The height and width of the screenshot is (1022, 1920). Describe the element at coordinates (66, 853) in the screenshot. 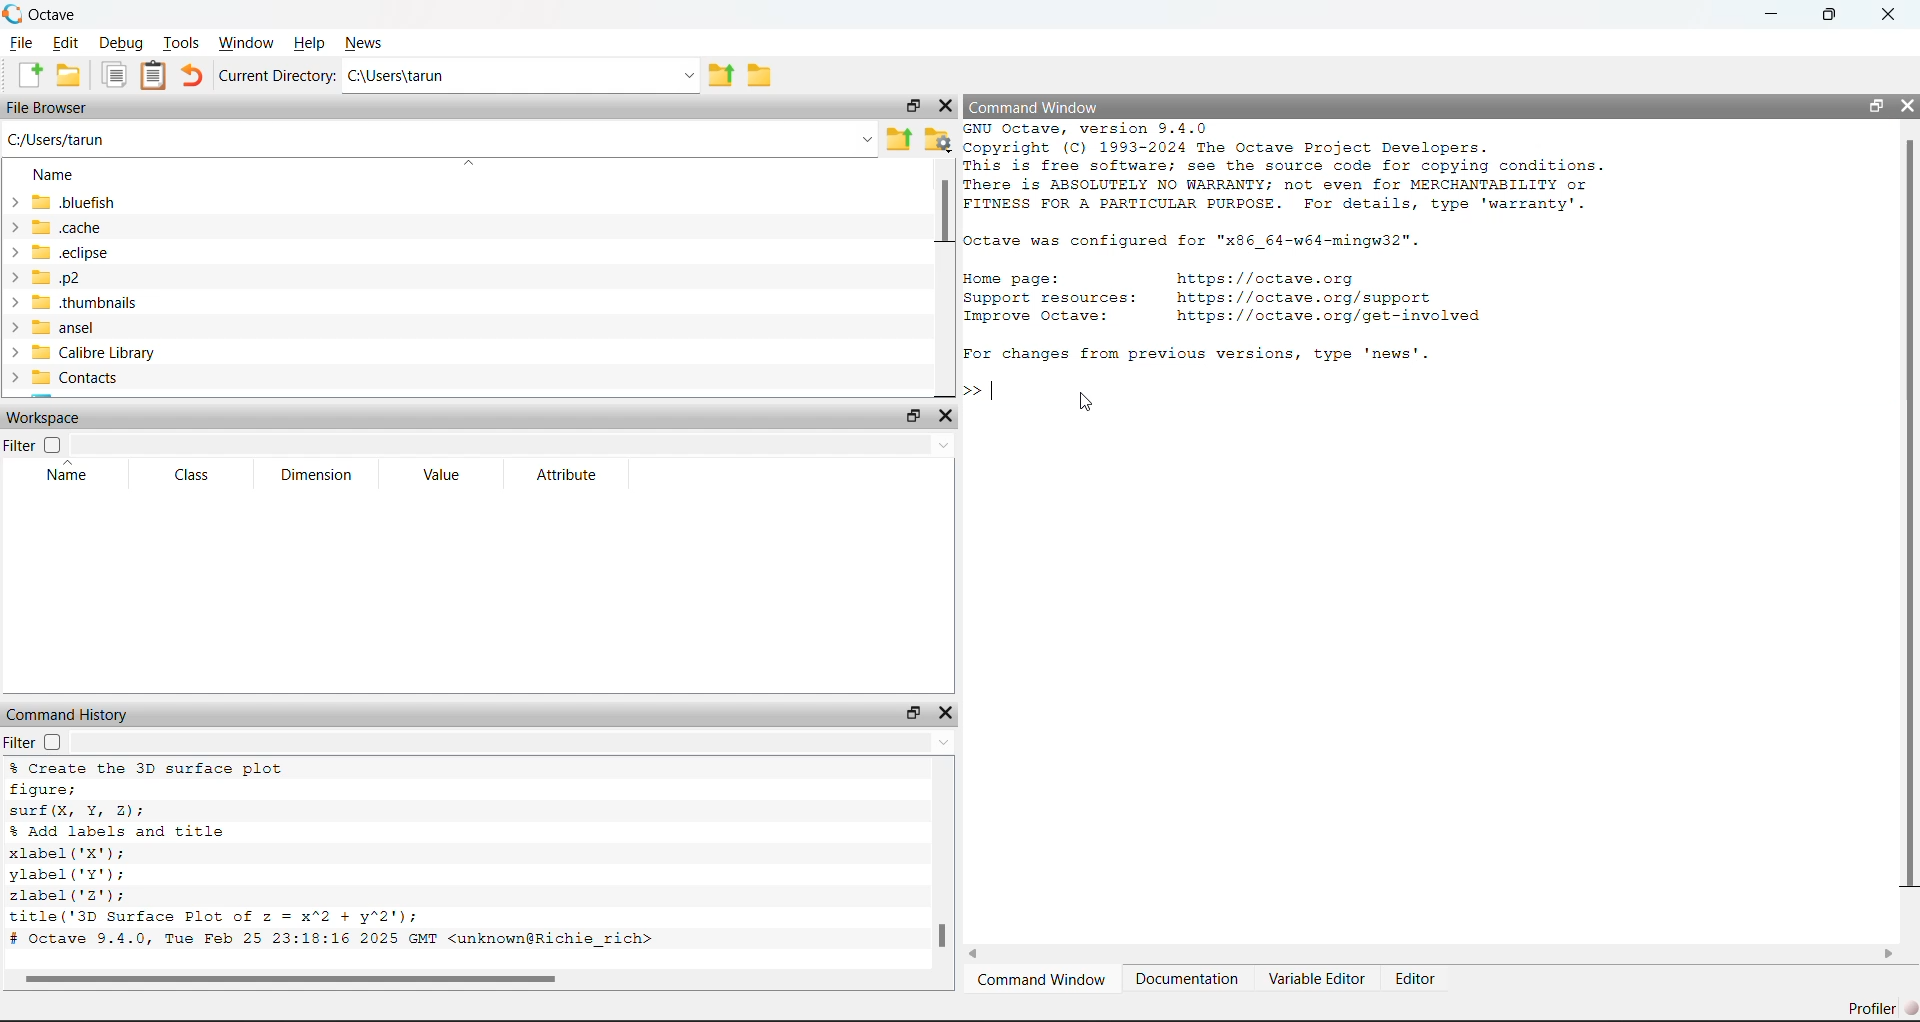

I see `xlabel ('X");` at that location.